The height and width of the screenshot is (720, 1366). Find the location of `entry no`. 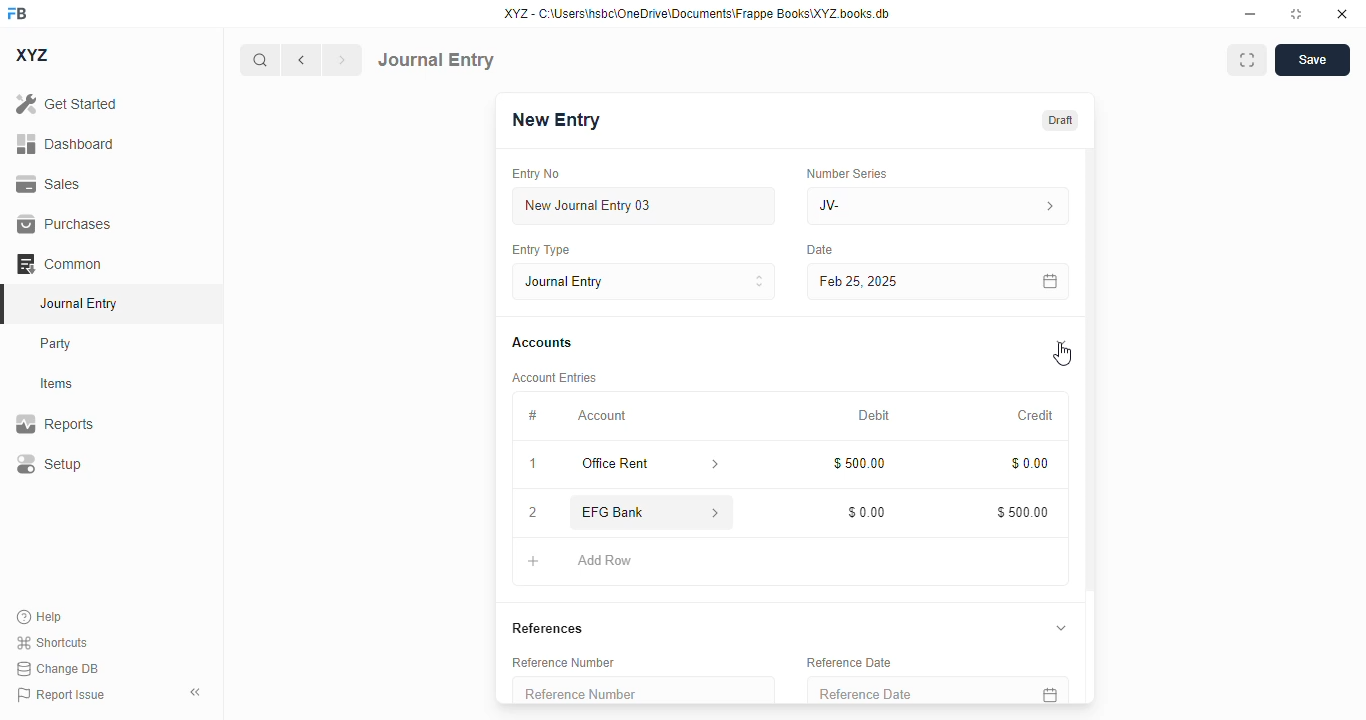

entry no is located at coordinates (536, 174).